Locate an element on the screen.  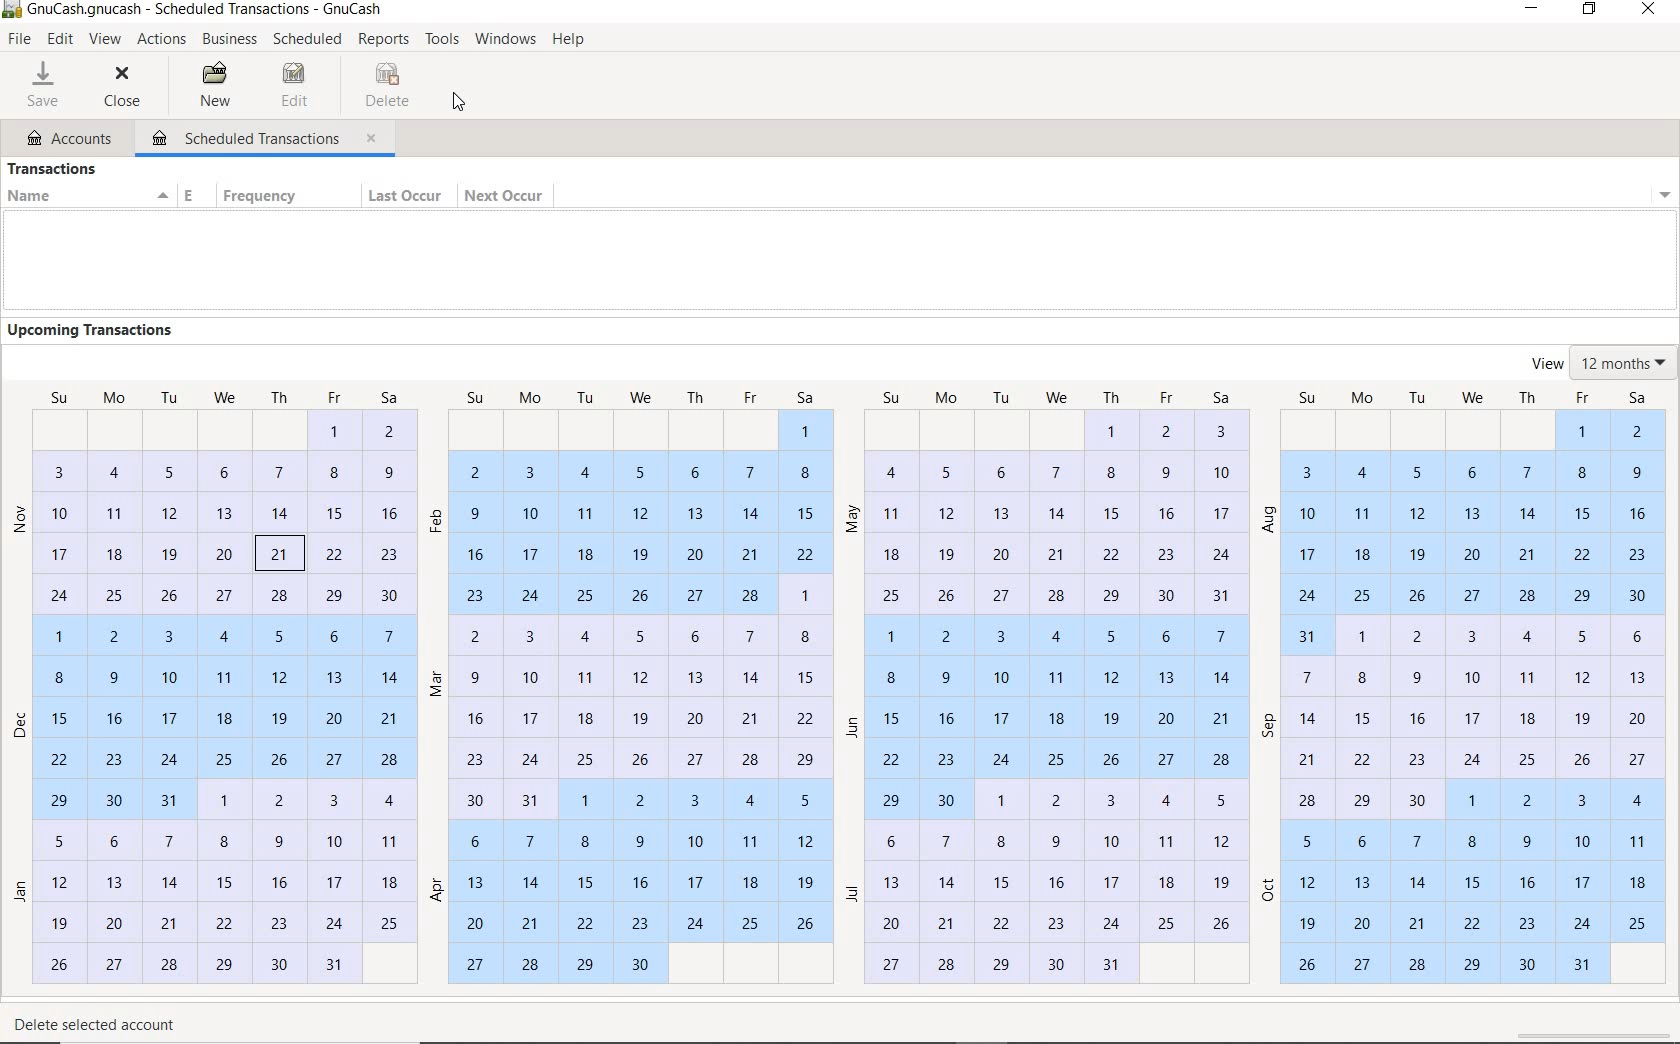
WINDOWS is located at coordinates (508, 40).